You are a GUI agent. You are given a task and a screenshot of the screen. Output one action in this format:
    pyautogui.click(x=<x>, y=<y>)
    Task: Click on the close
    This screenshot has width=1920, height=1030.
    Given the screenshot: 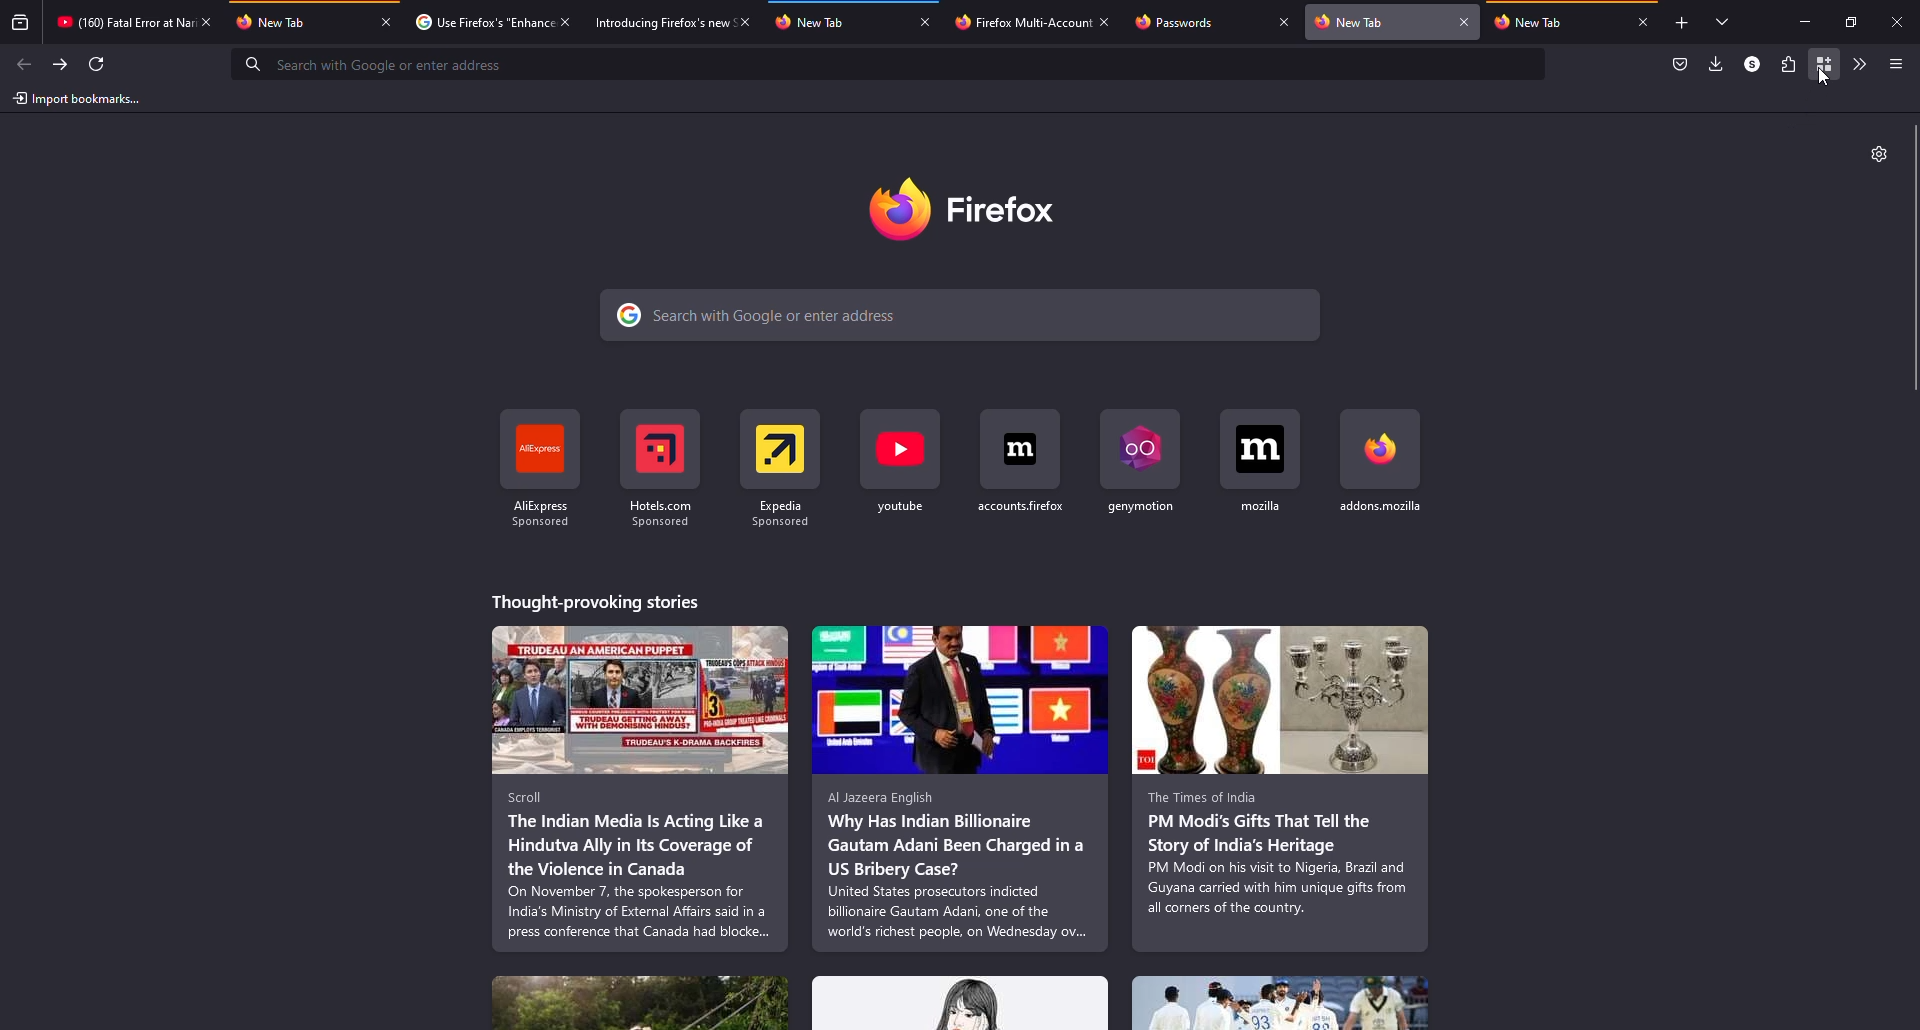 What is the action you would take?
    pyautogui.click(x=565, y=19)
    